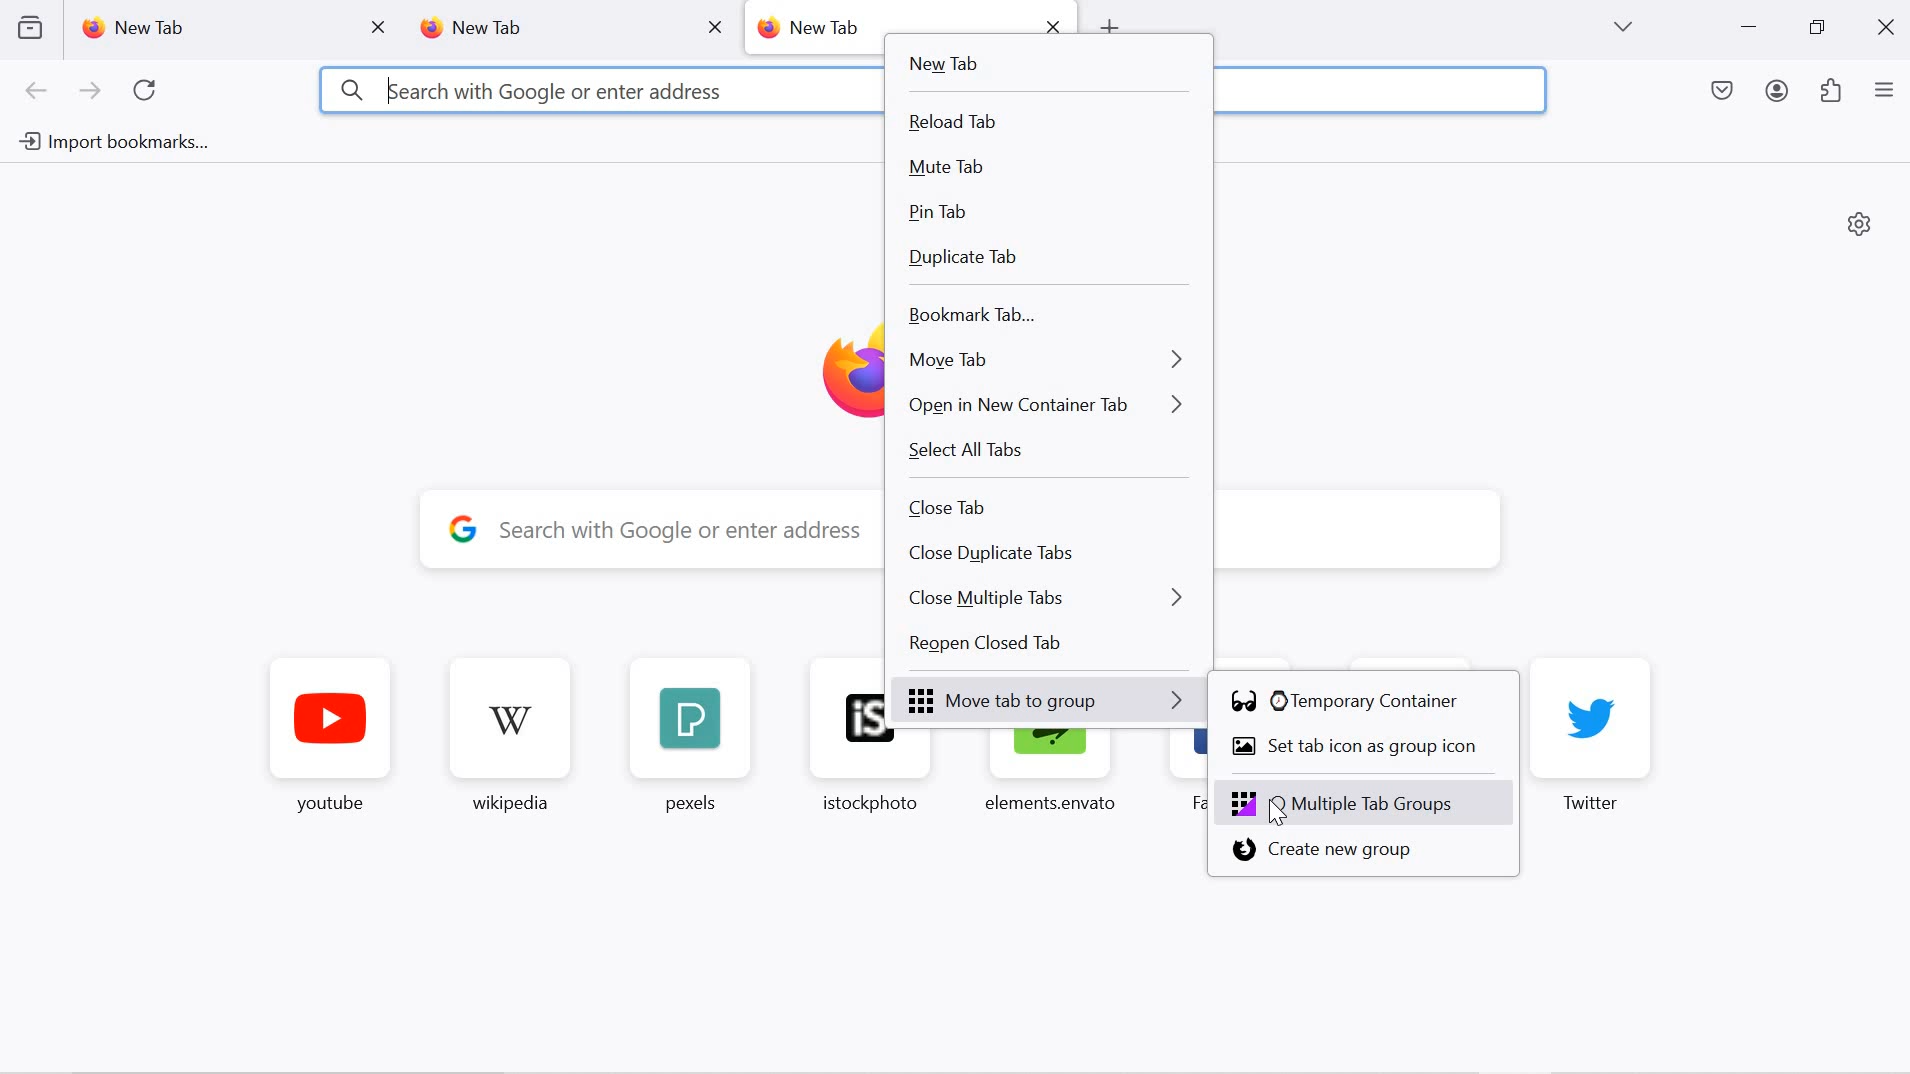  Describe the element at coordinates (1816, 28) in the screenshot. I see `restore down` at that location.